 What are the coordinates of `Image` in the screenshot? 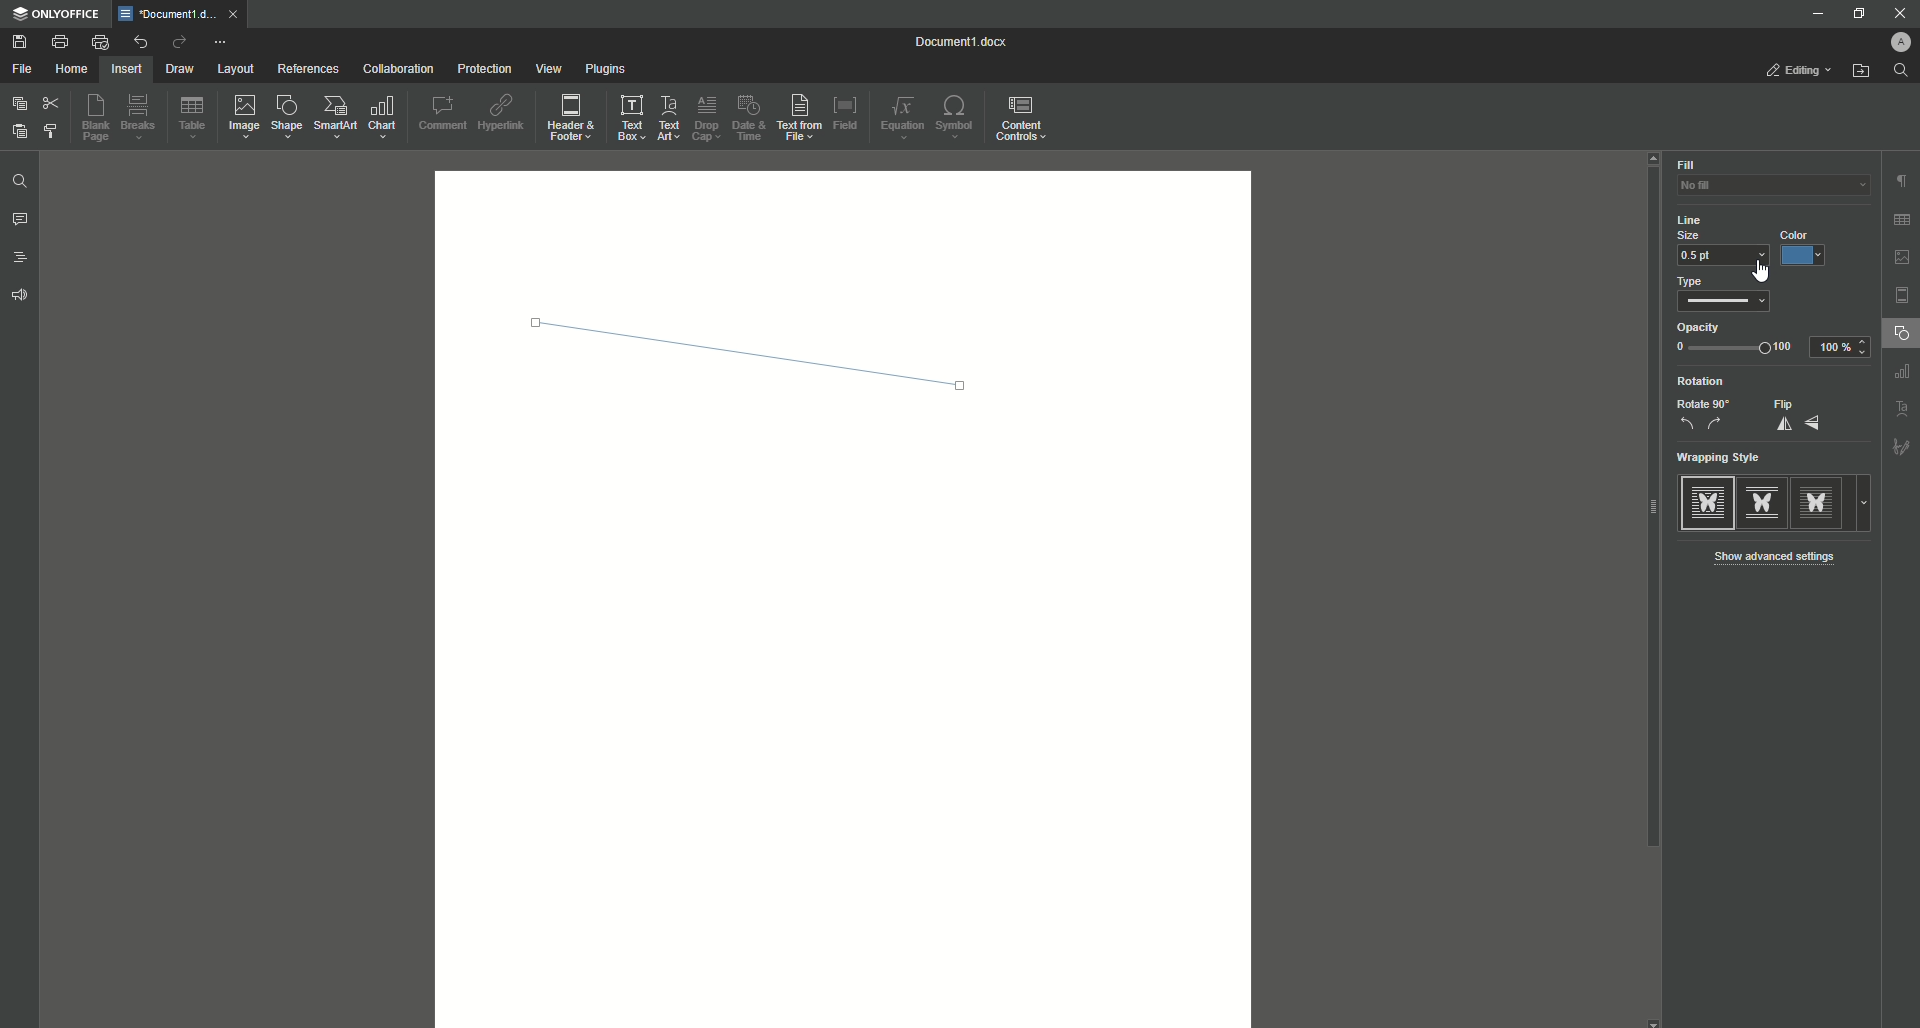 It's located at (246, 119).